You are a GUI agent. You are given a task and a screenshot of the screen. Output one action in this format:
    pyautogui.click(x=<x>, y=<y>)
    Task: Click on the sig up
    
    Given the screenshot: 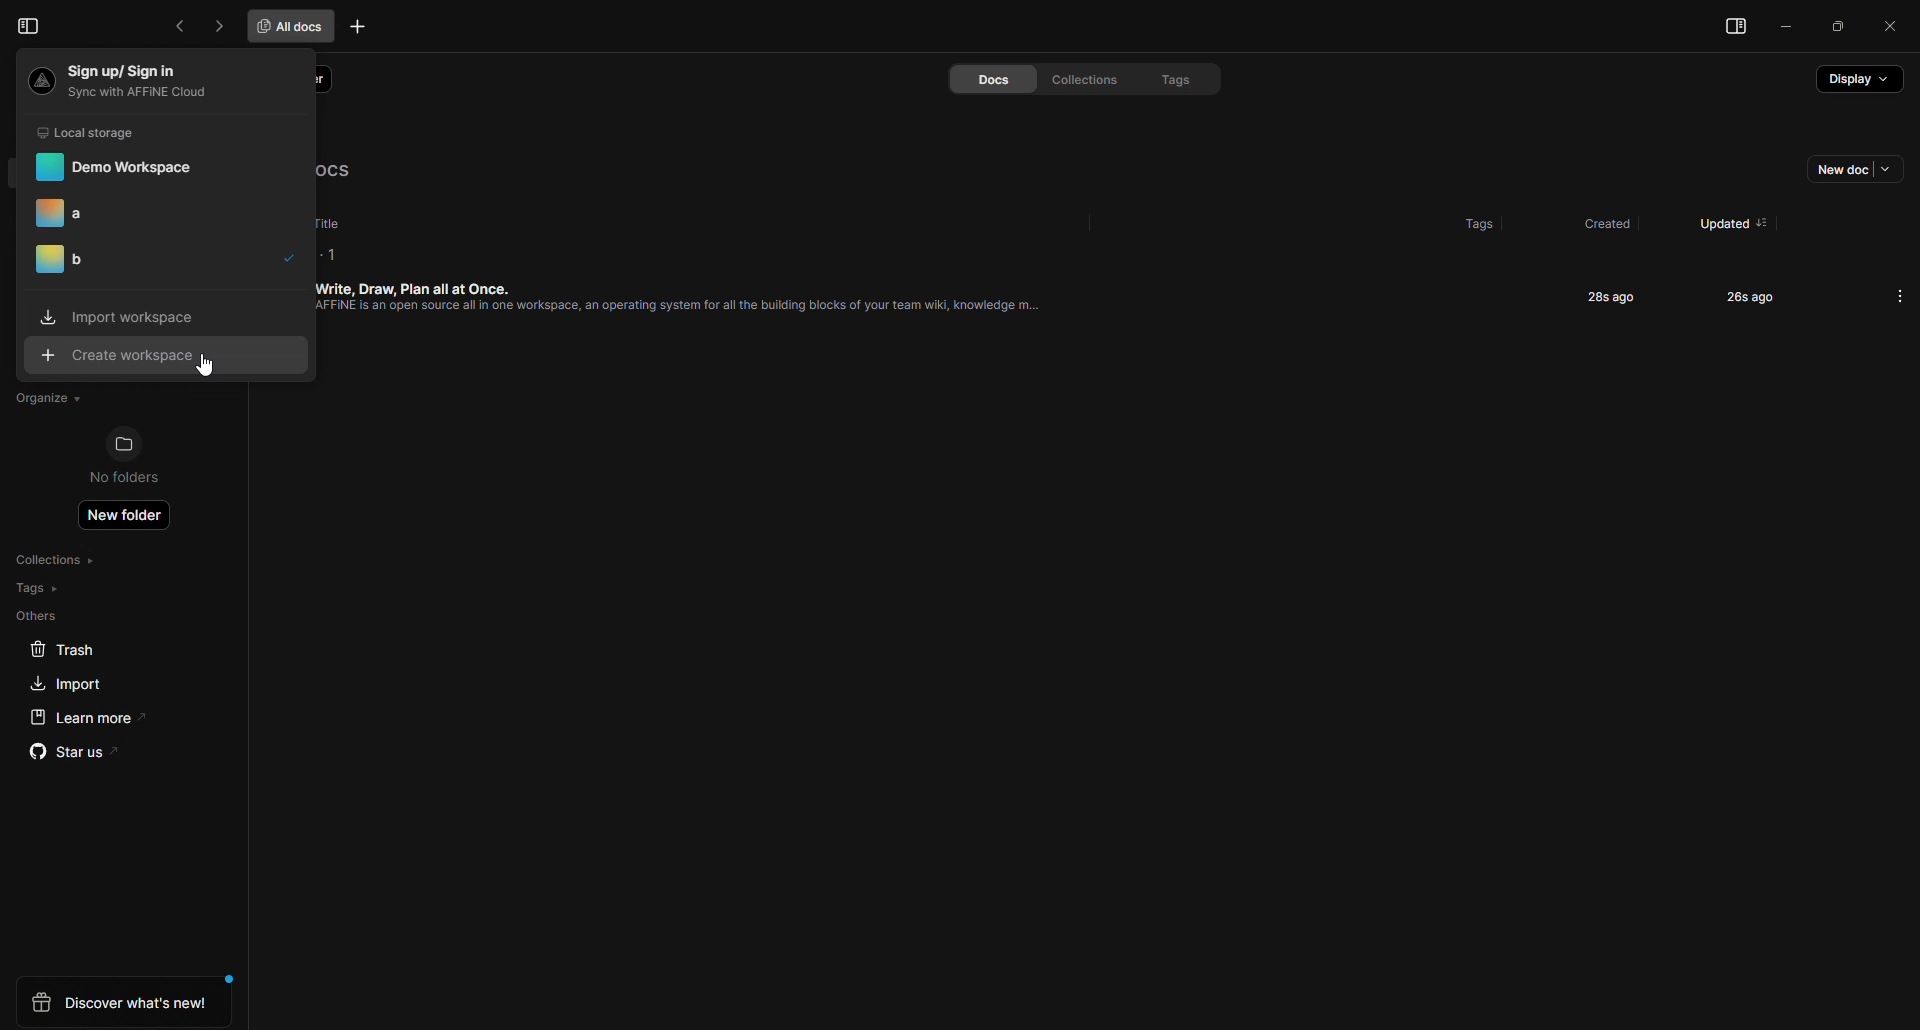 What is the action you would take?
    pyautogui.click(x=130, y=80)
    